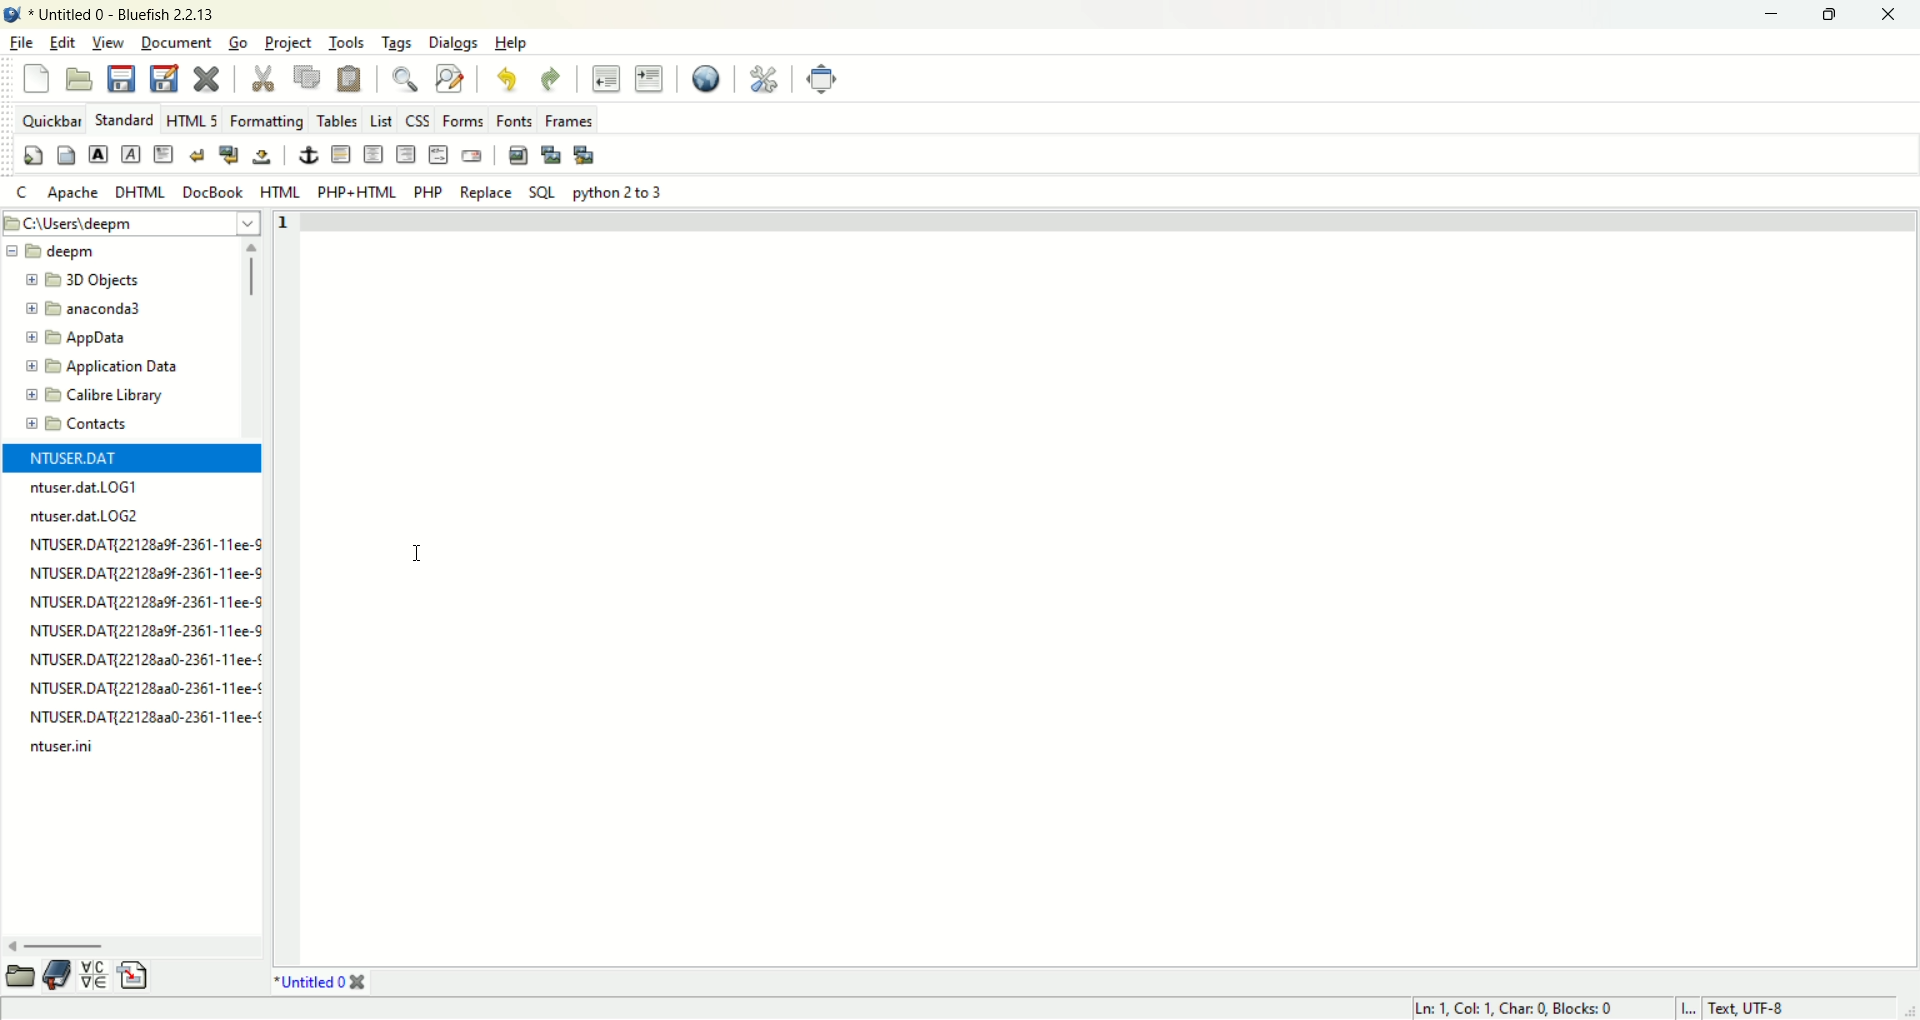 The width and height of the screenshot is (1920, 1020). Describe the element at coordinates (23, 977) in the screenshot. I see `file browser` at that location.